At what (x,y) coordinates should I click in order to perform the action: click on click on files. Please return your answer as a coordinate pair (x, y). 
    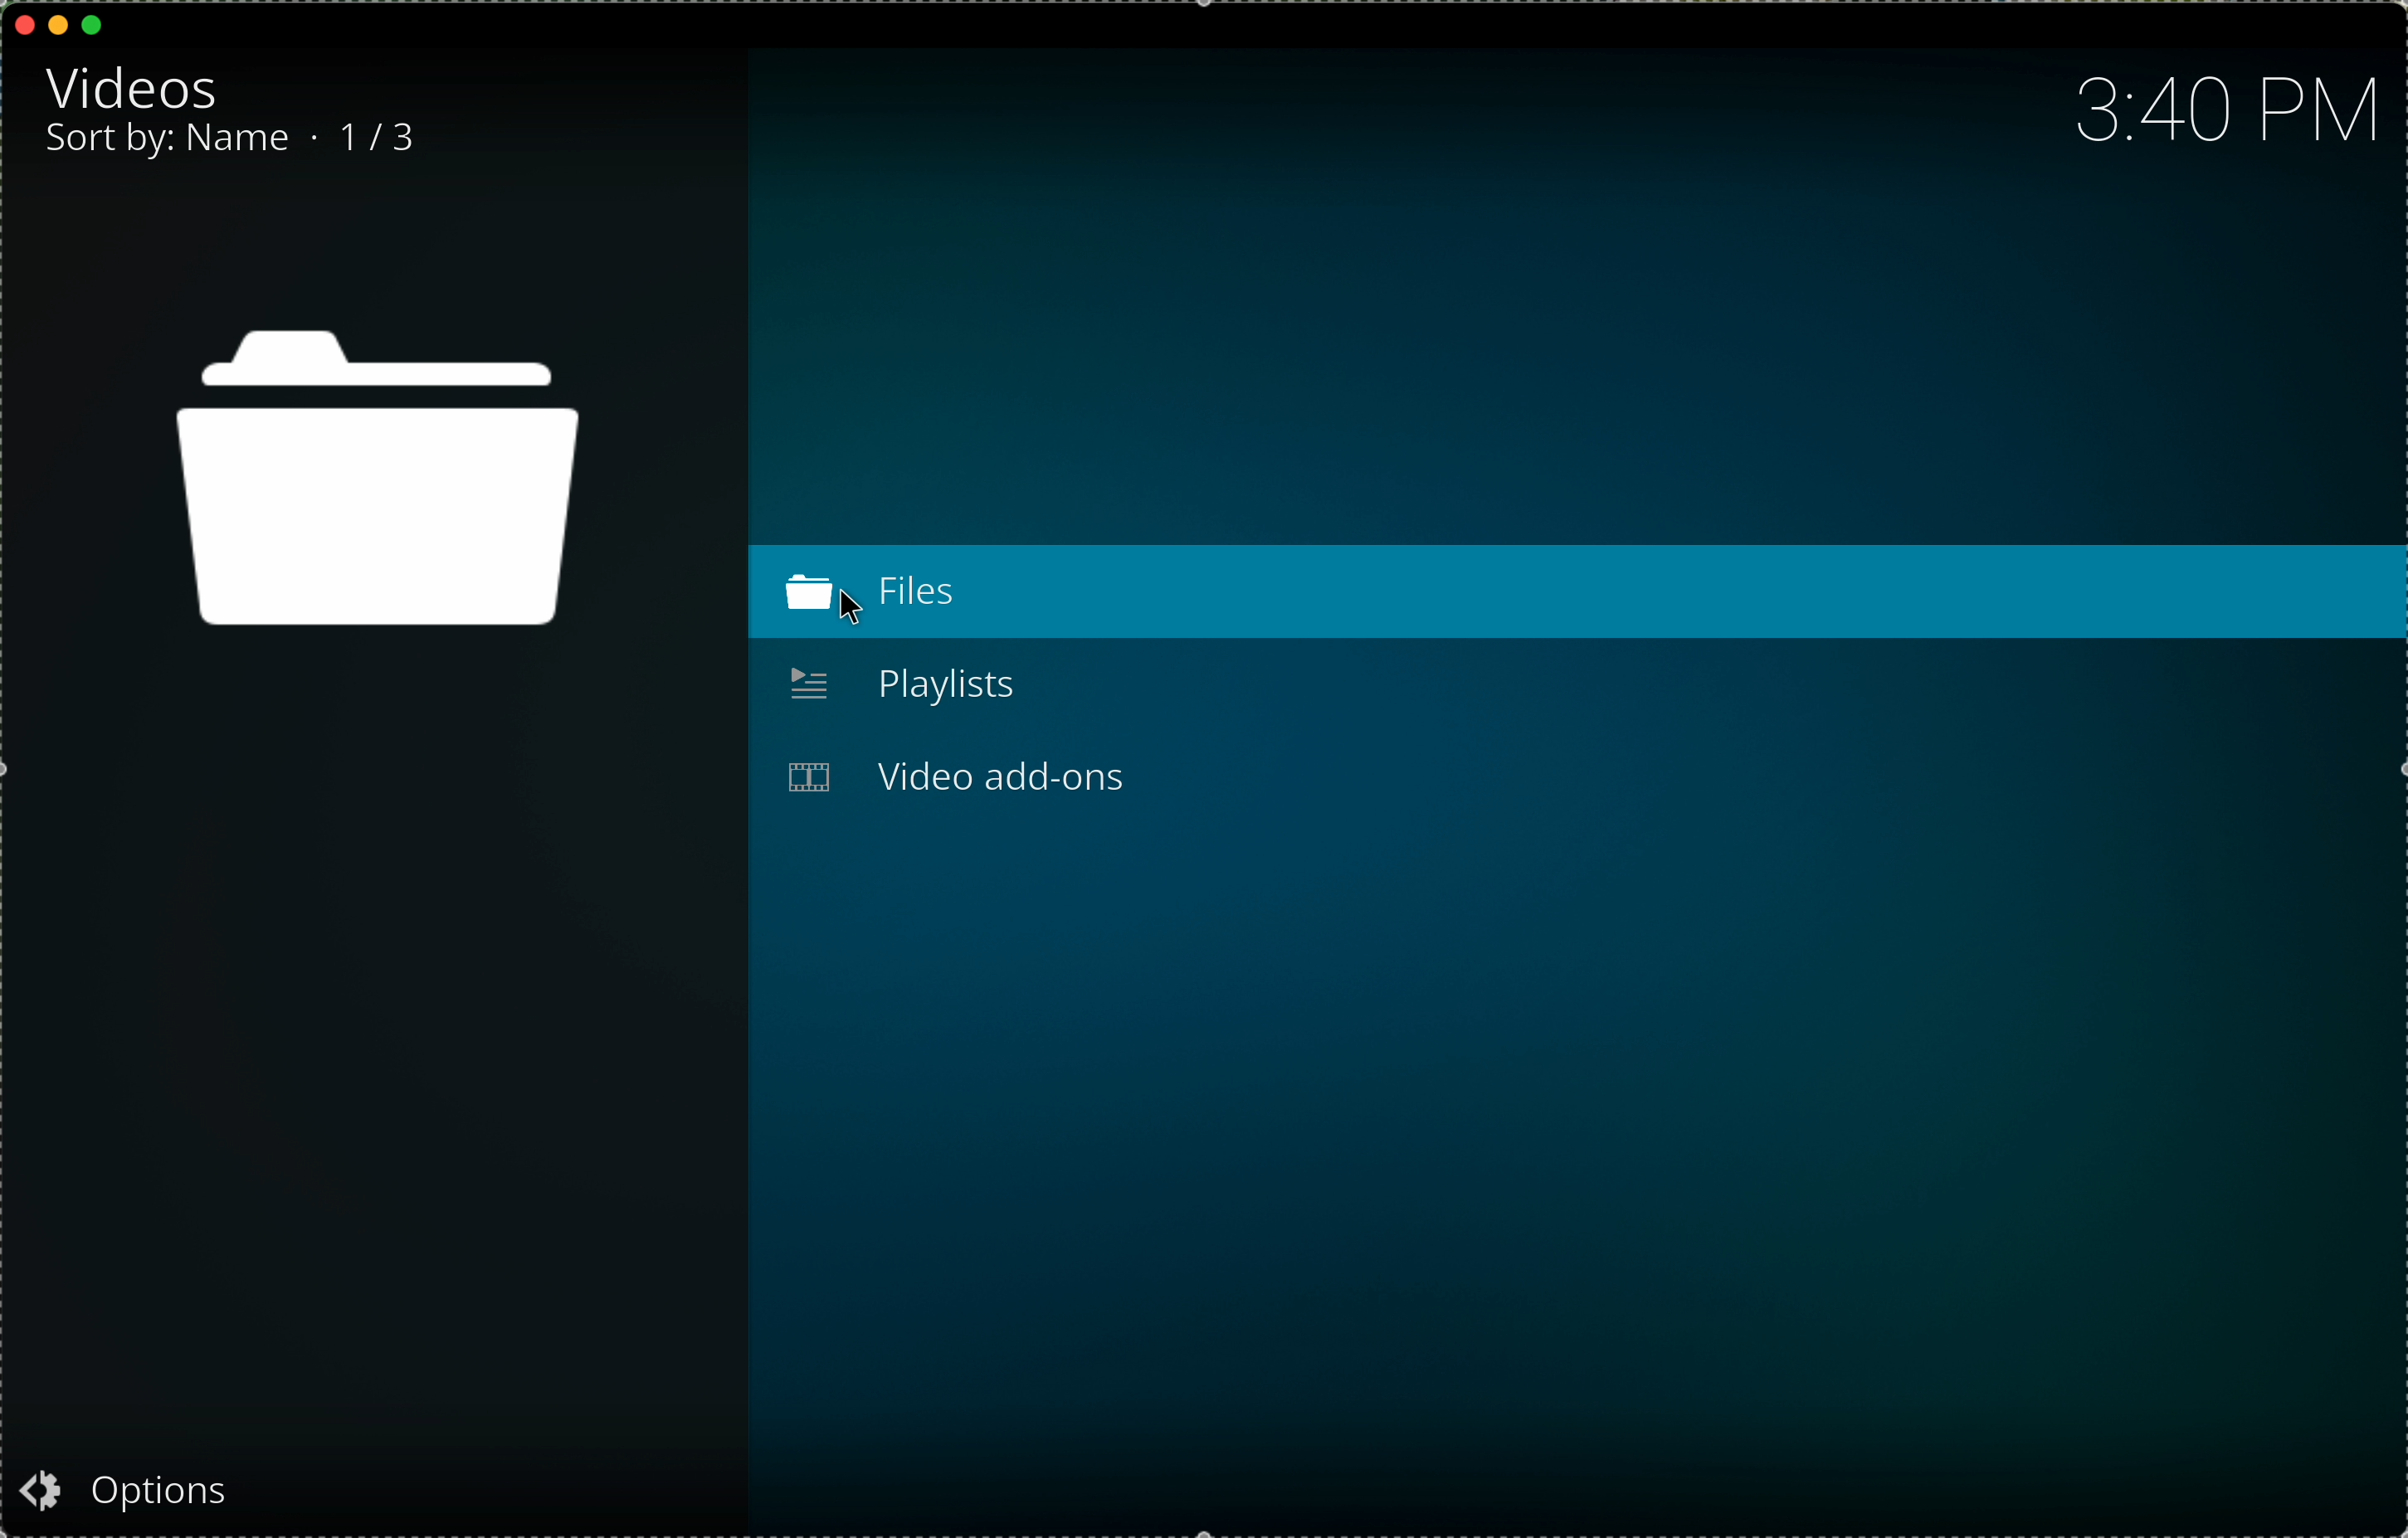
    Looking at the image, I should click on (1574, 594).